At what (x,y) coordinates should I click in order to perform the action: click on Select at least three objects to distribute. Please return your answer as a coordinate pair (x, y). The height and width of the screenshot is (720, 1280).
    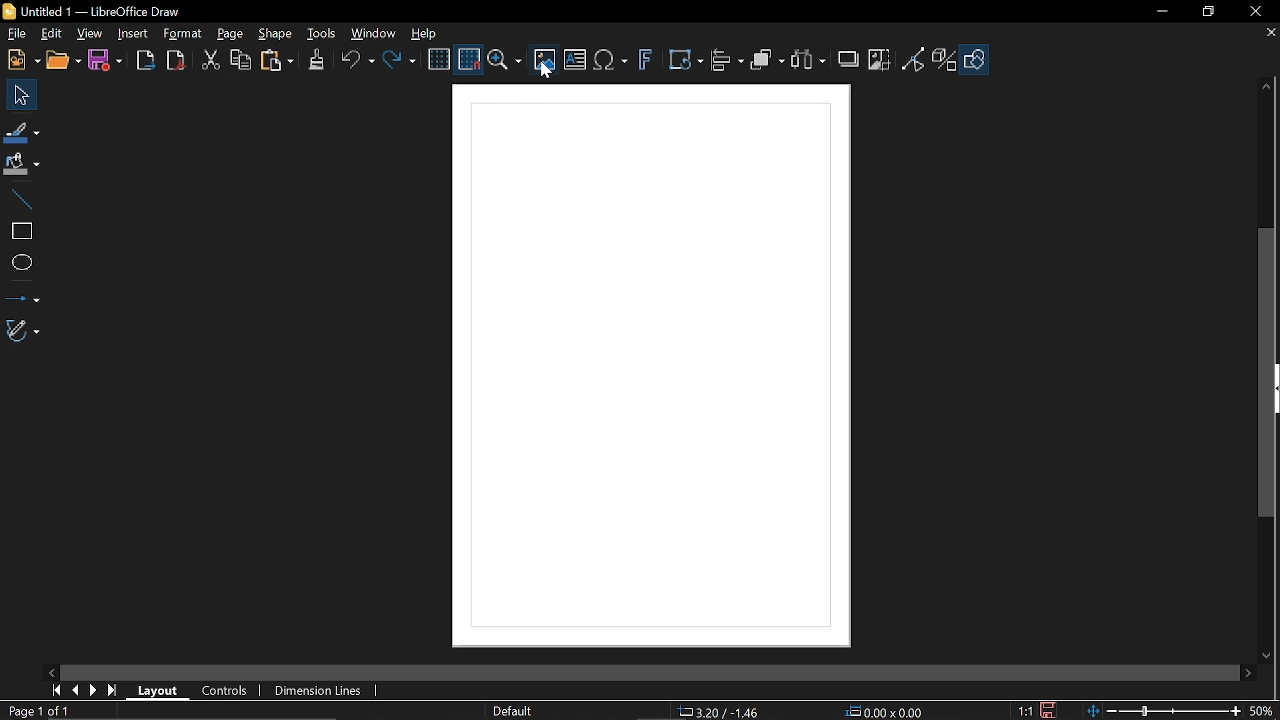
    Looking at the image, I should click on (811, 62).